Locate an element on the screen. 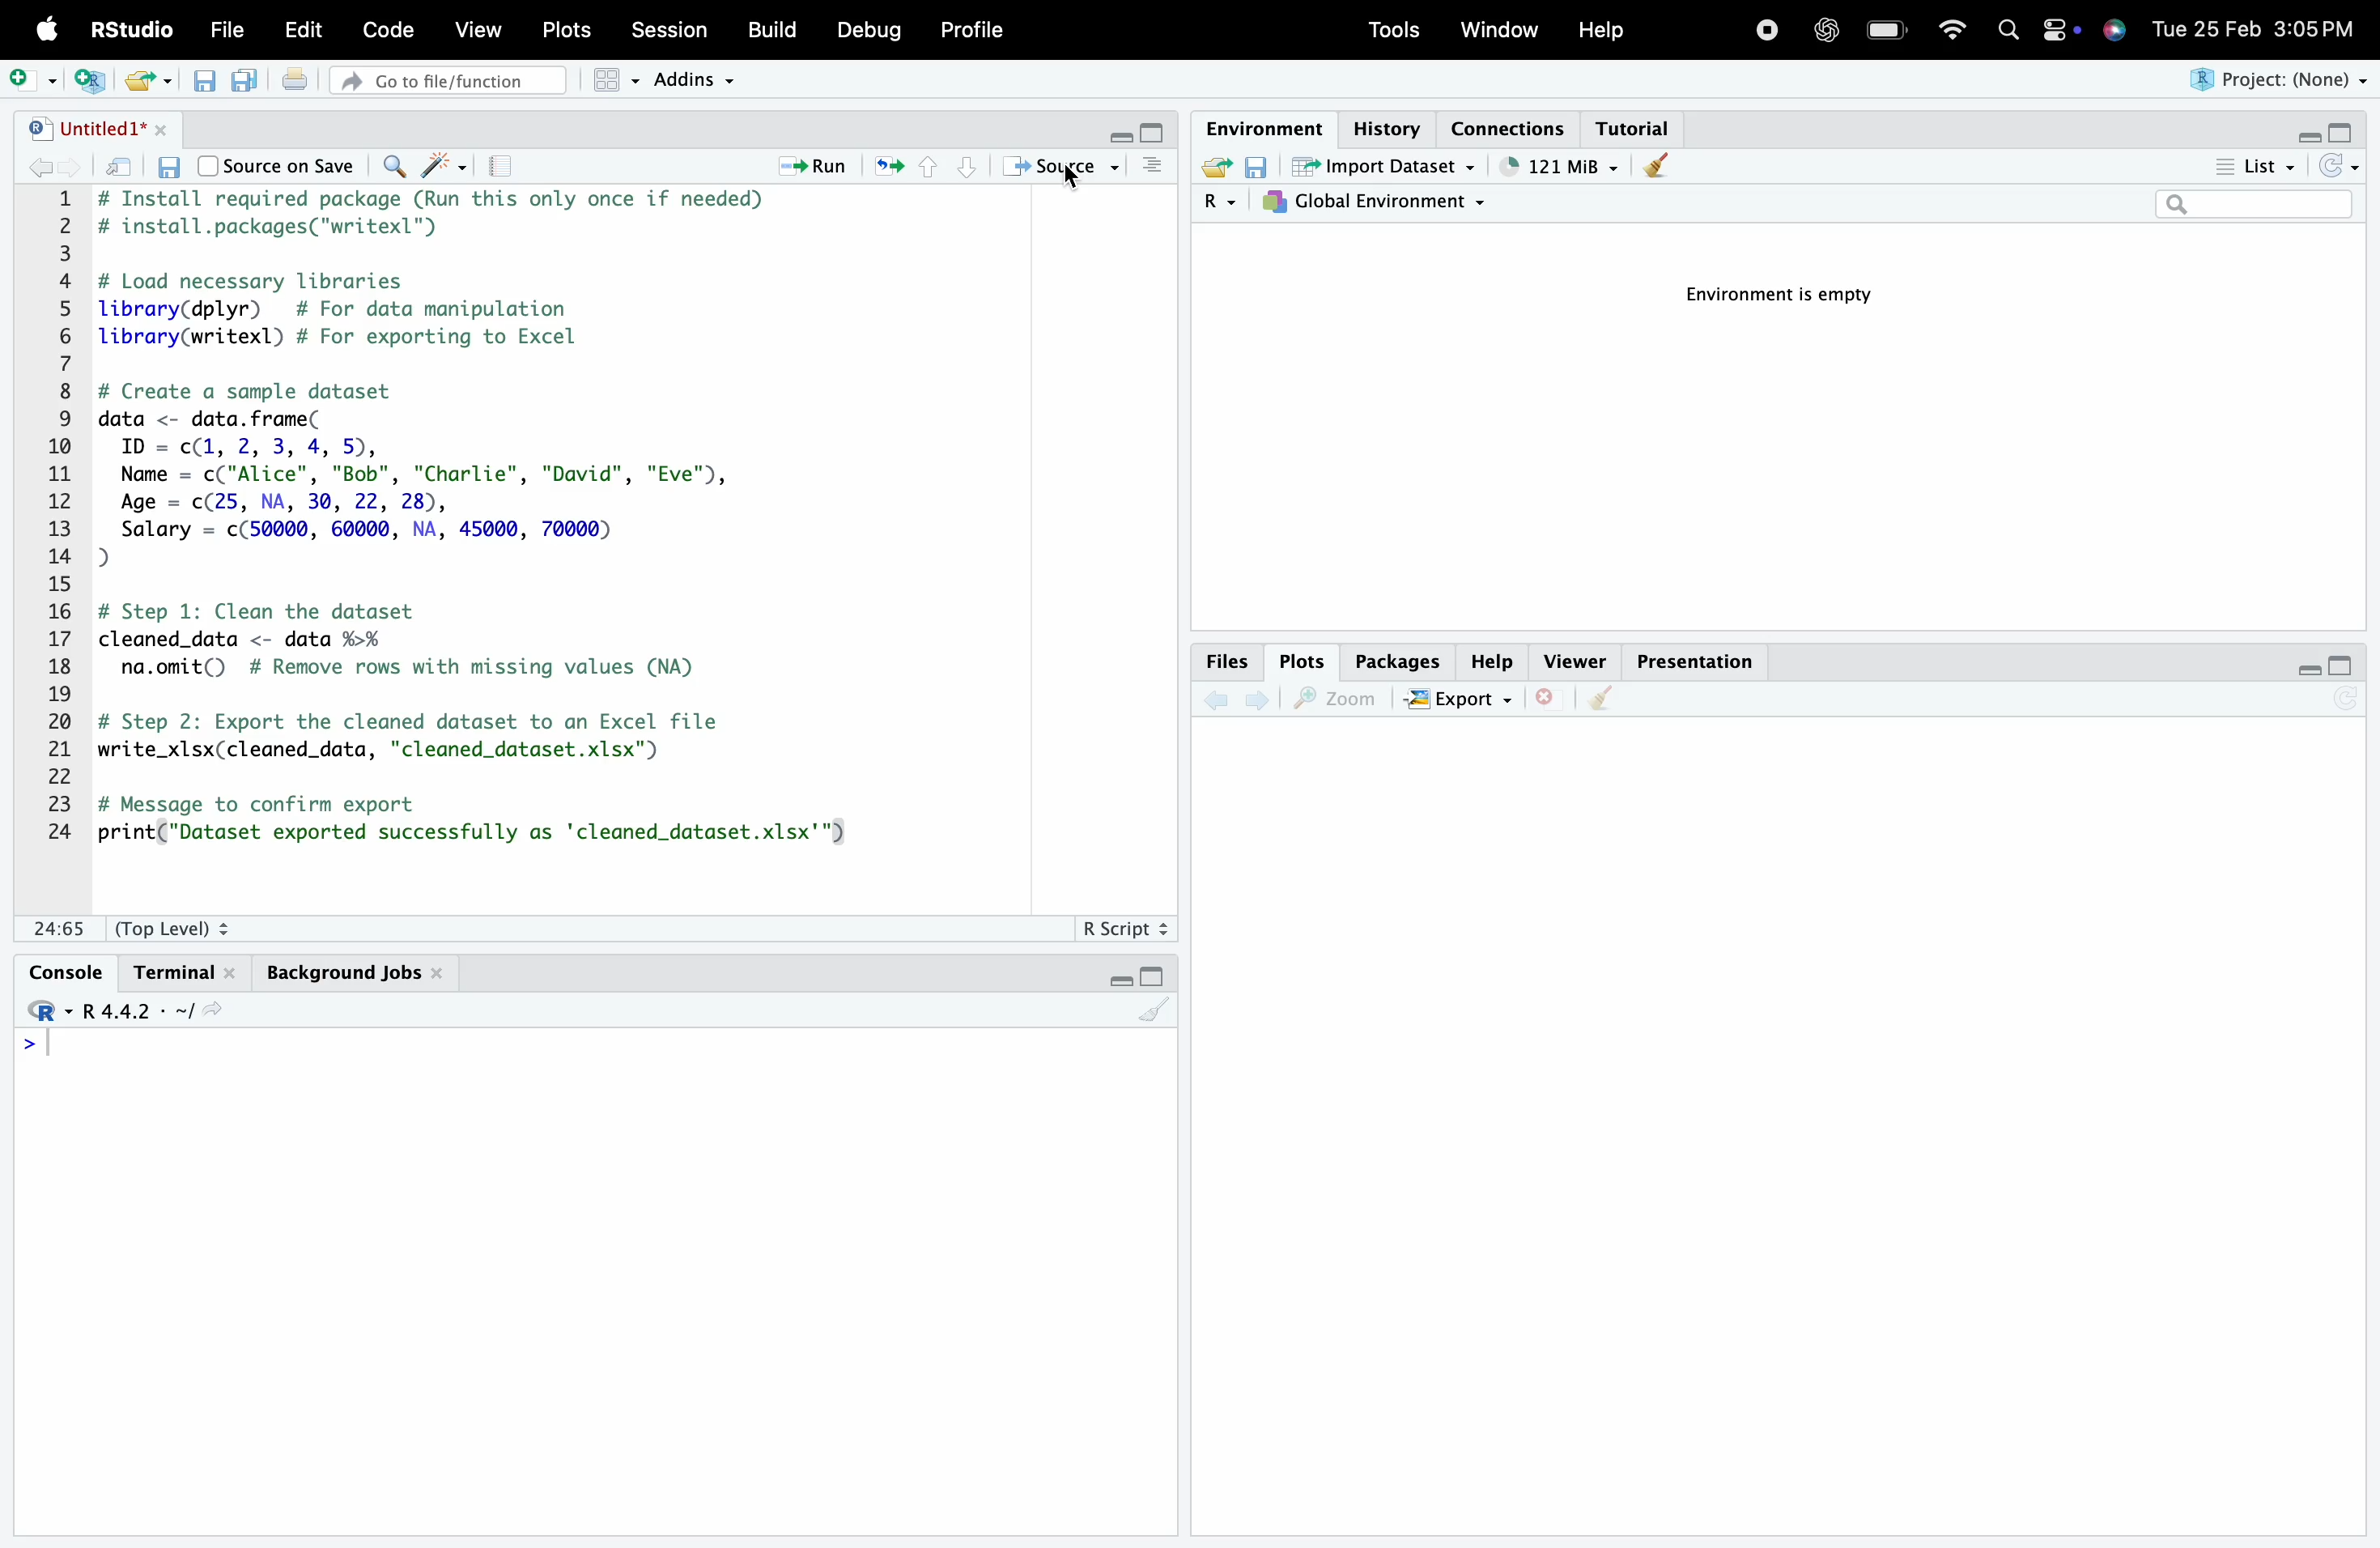  Go to previous section/chunk (Ctrl + PgUp) is located at coordinates (930, 168).